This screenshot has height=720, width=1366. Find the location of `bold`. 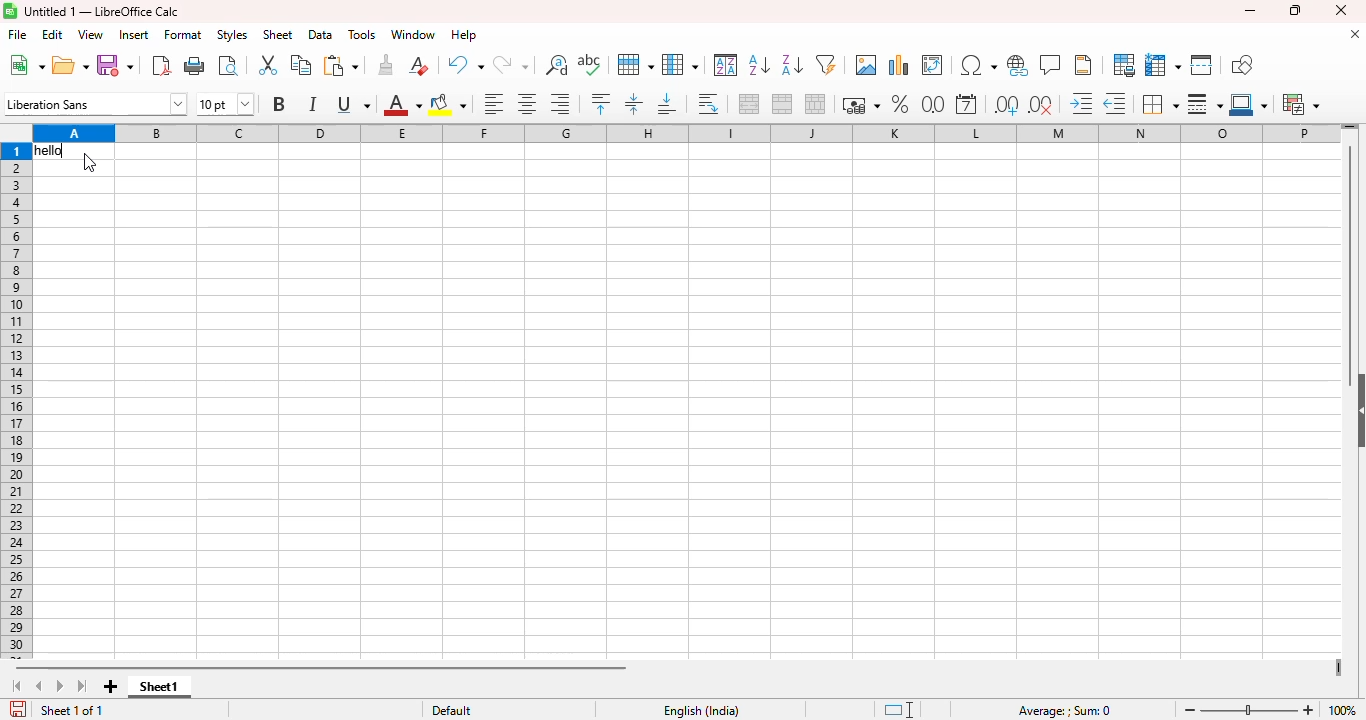

bold is located at coordinates (278, 103).